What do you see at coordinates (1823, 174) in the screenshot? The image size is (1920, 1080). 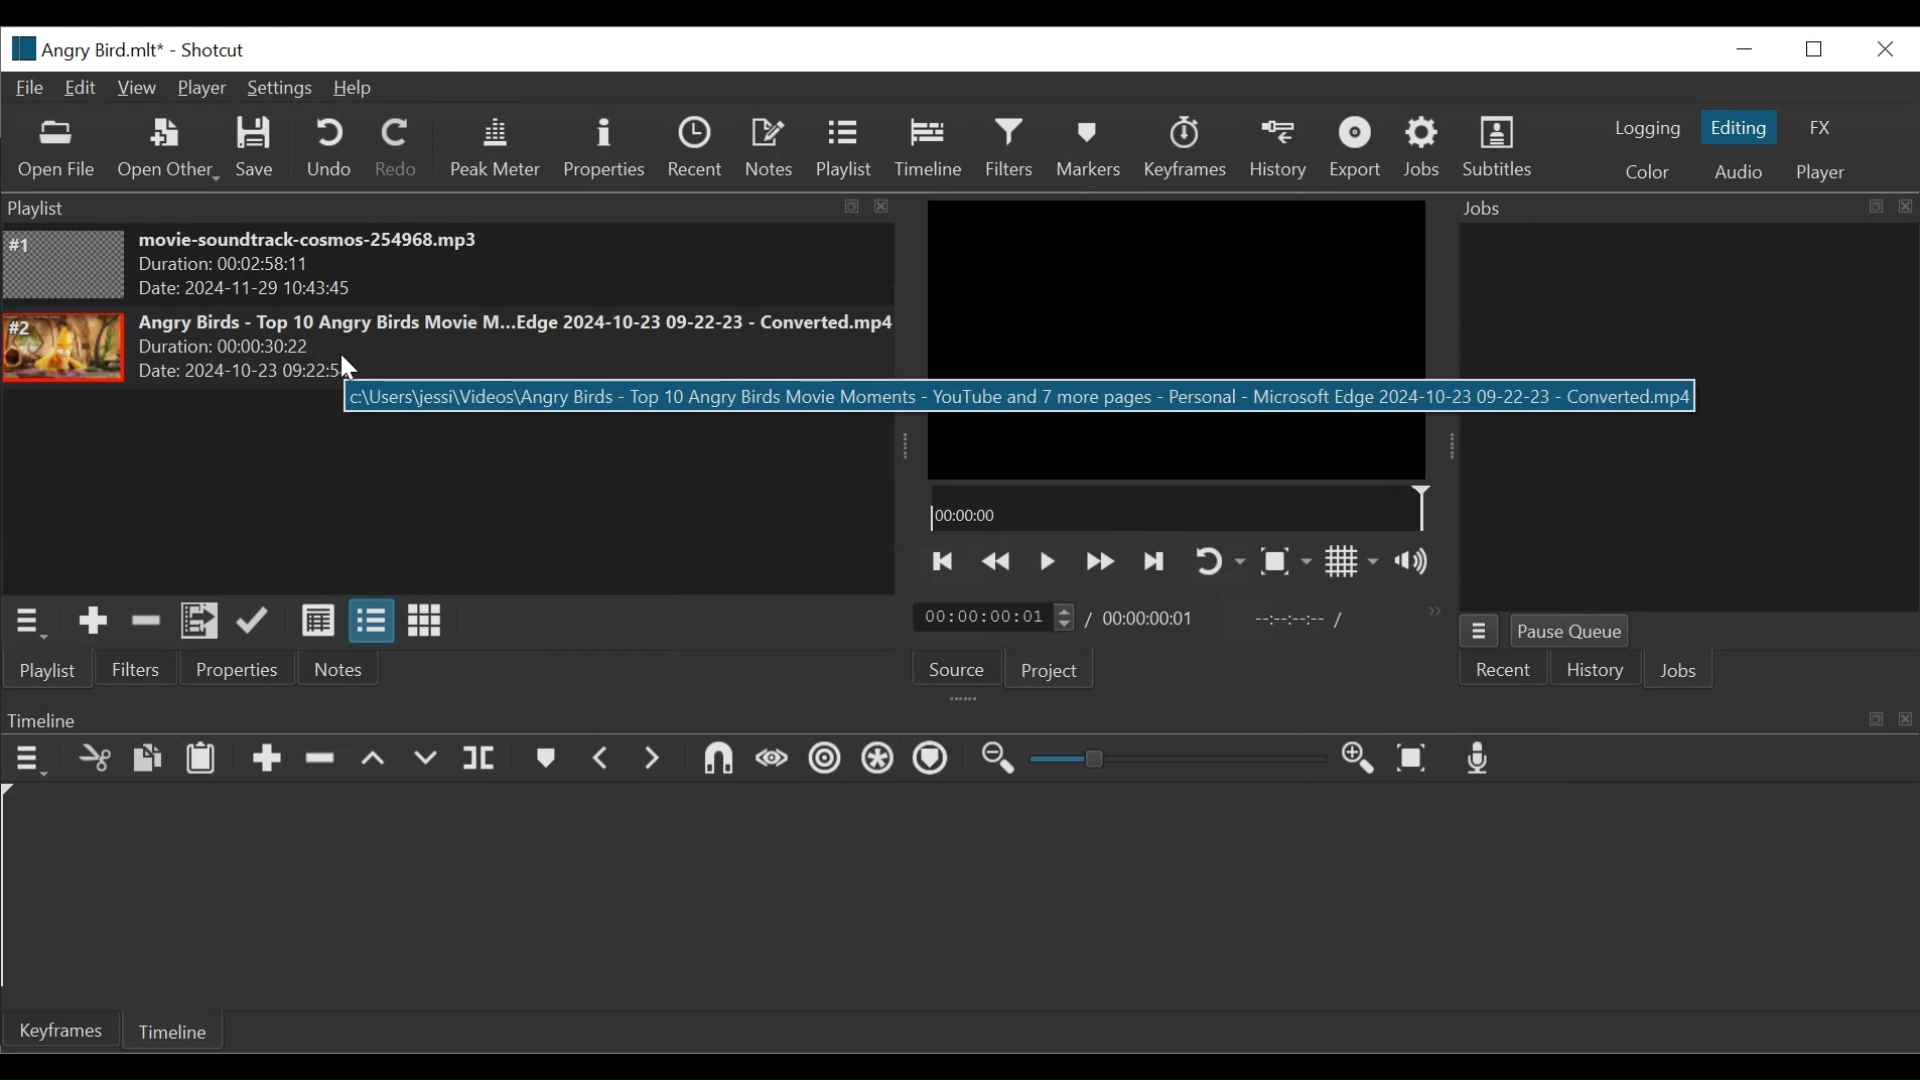 I see `Player` at bounding box center [1823, 174].